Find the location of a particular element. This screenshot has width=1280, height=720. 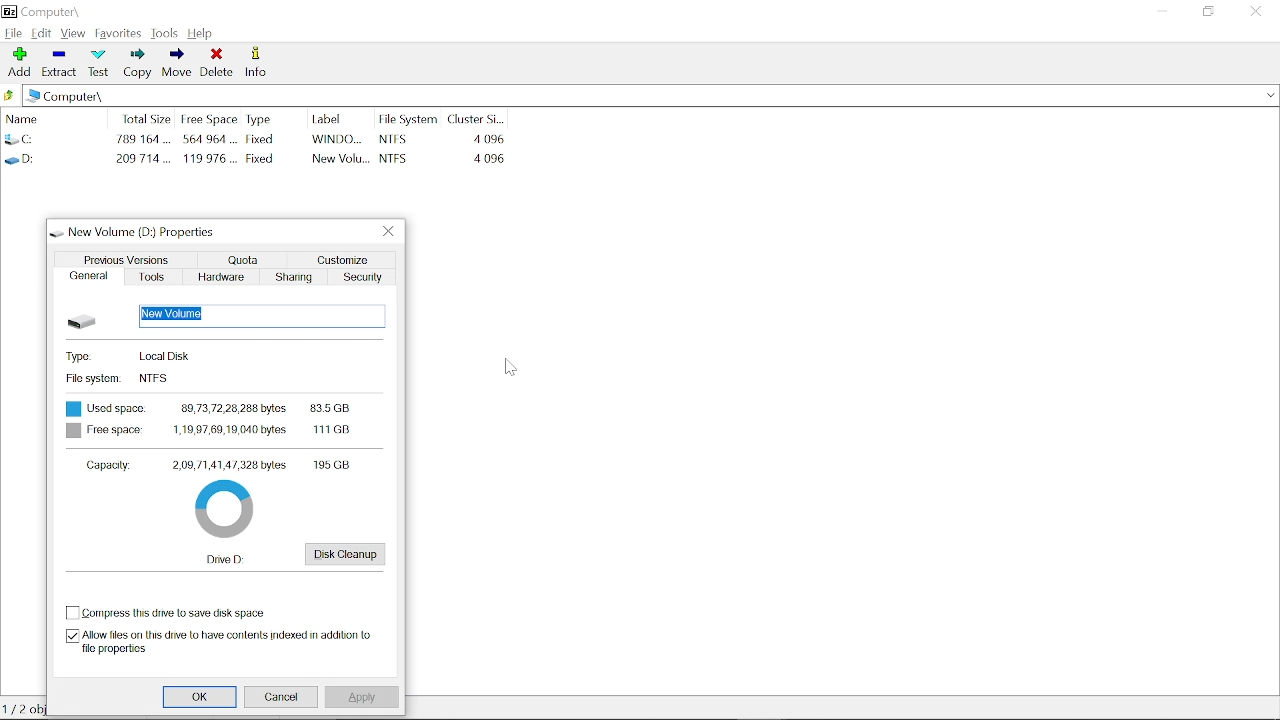

move is located at coordinates (178, 64).